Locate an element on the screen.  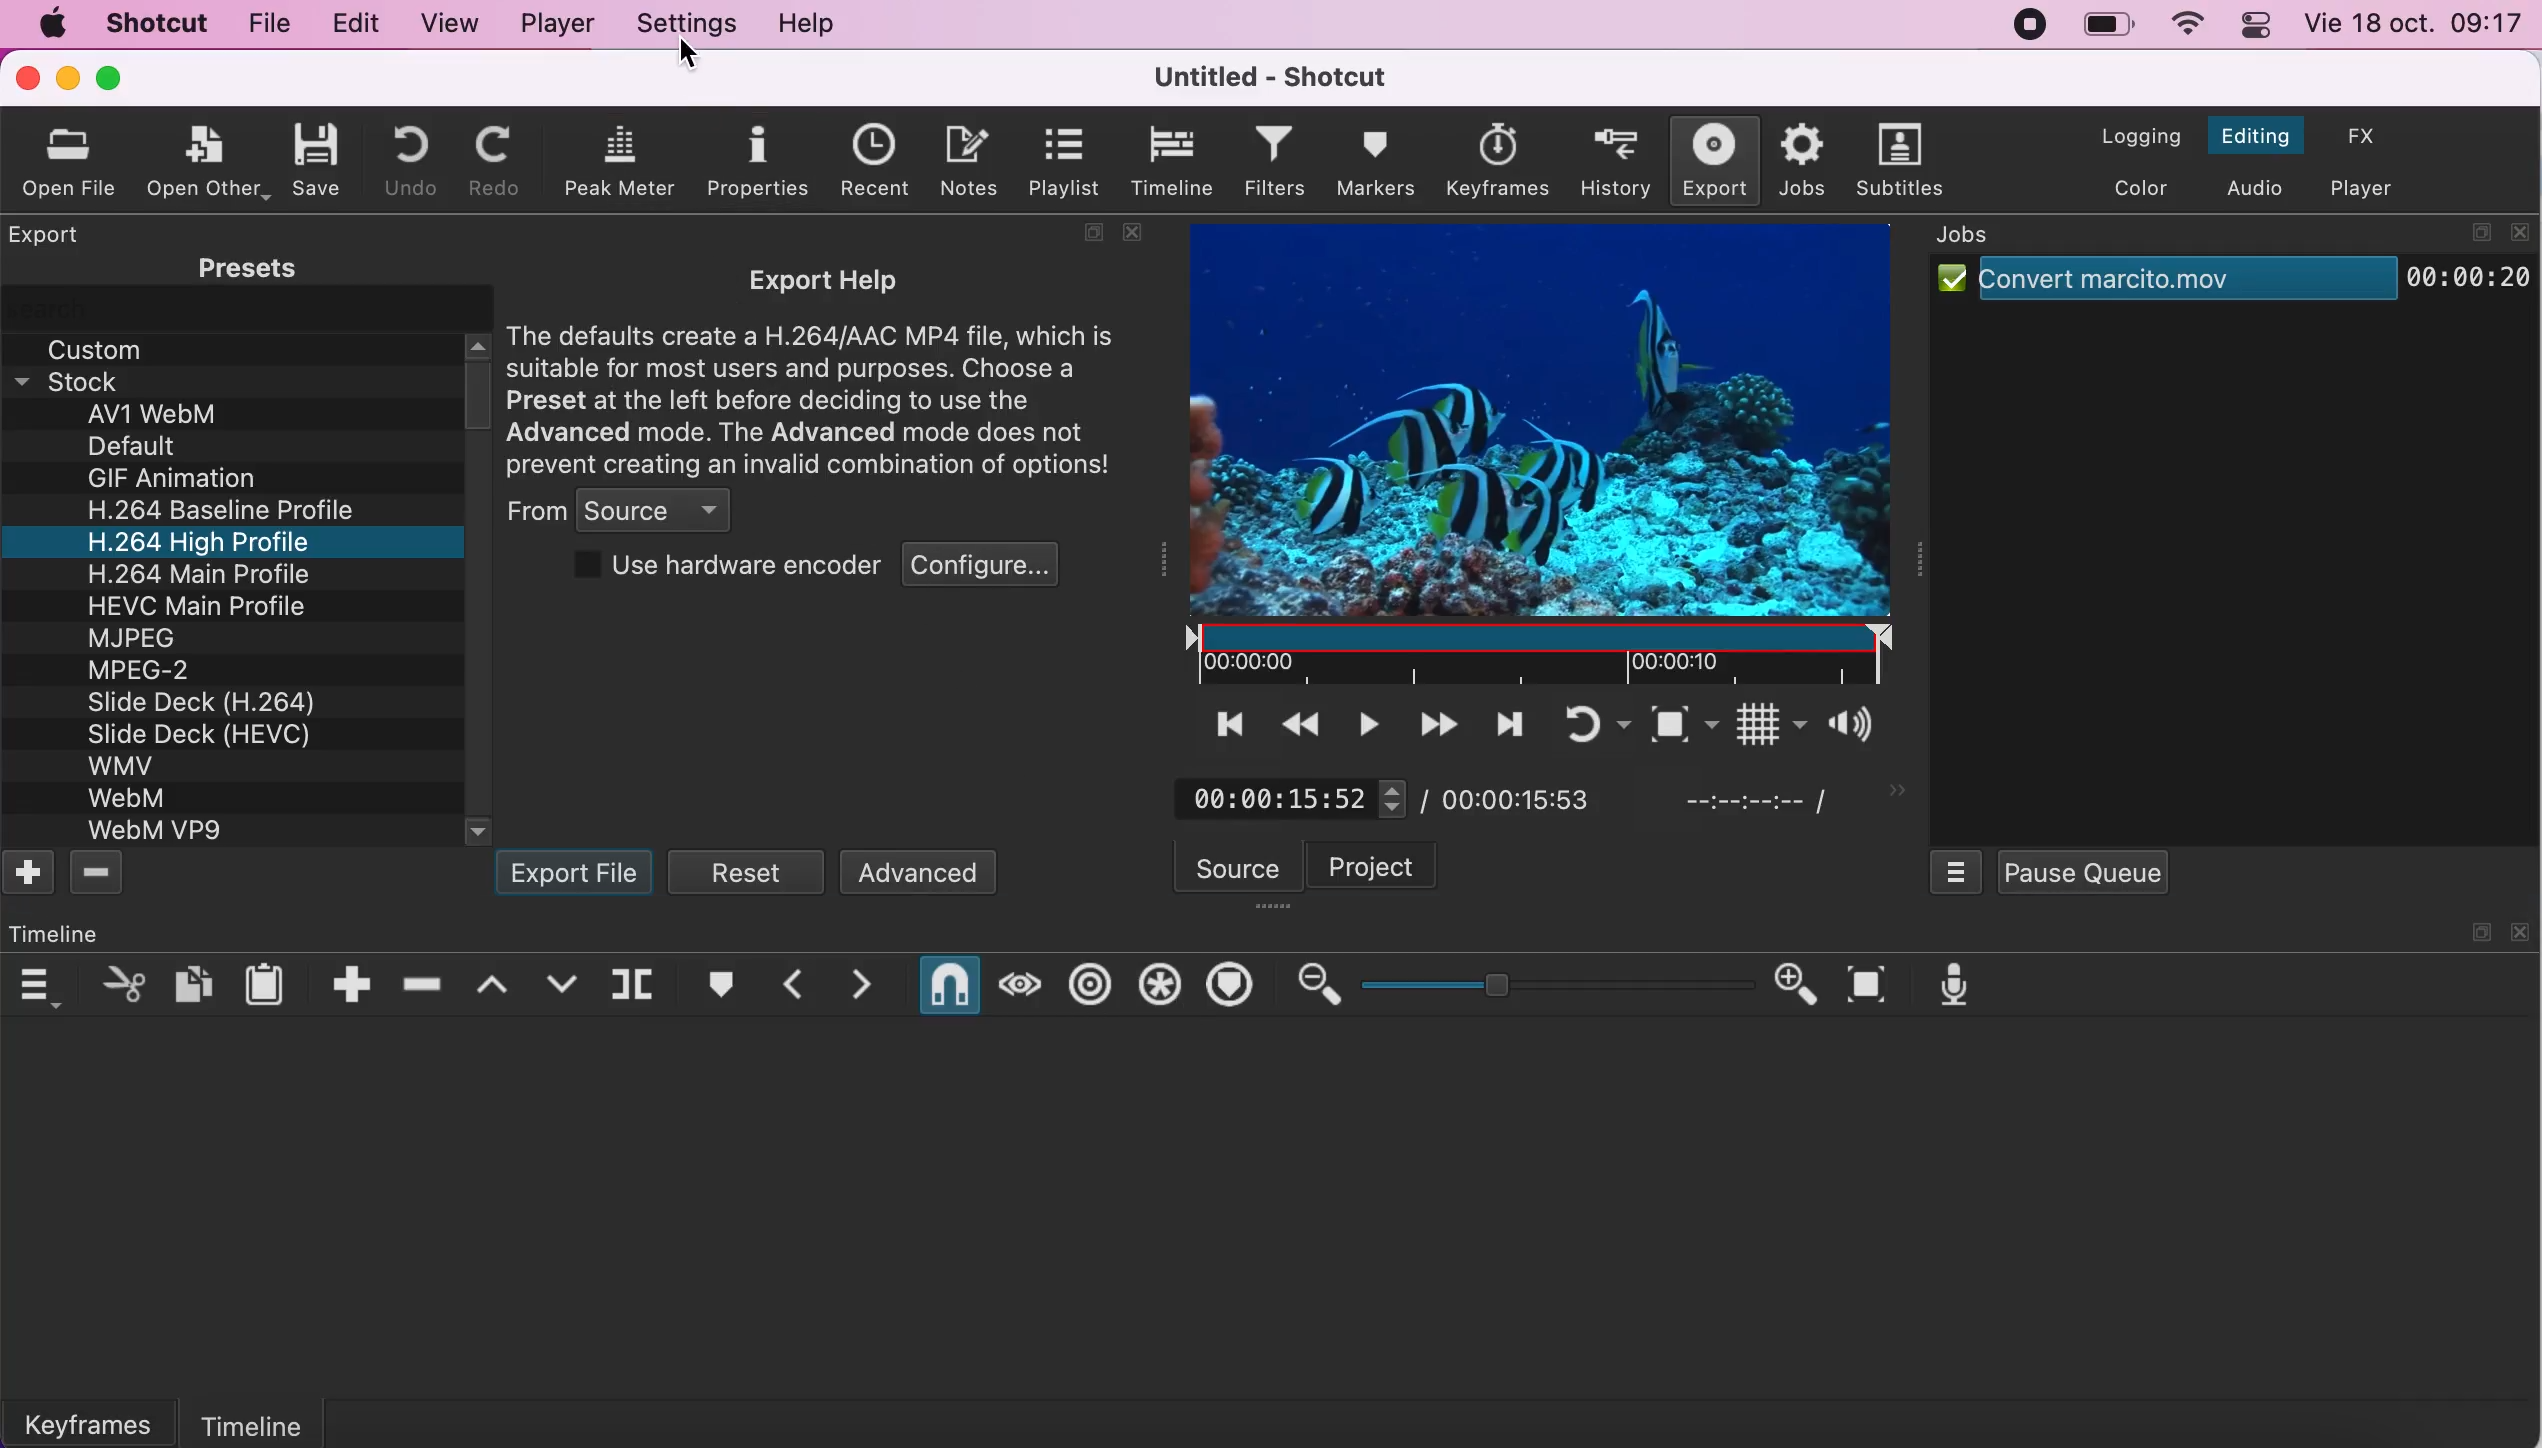
open other is located at coordinates (211, 159).